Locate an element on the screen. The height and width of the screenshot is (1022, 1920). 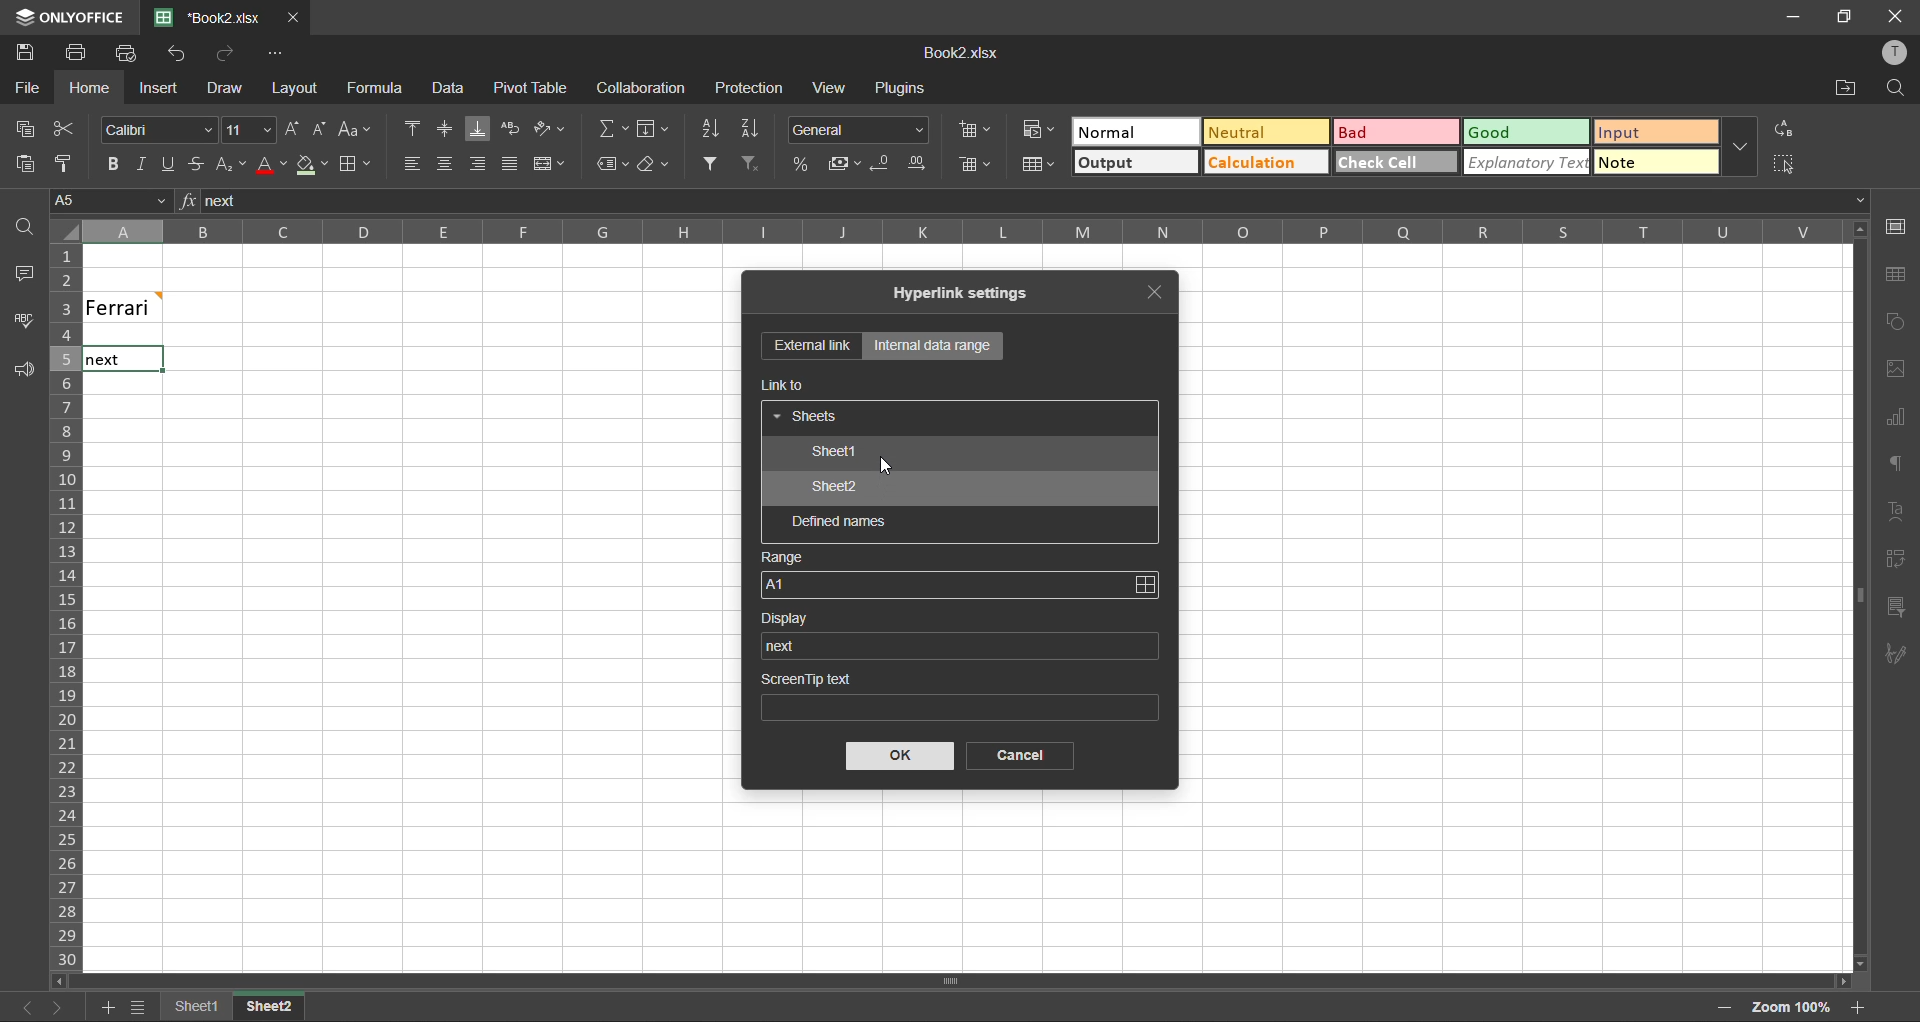
hyperlink settings is located at coordinates (971, 294).